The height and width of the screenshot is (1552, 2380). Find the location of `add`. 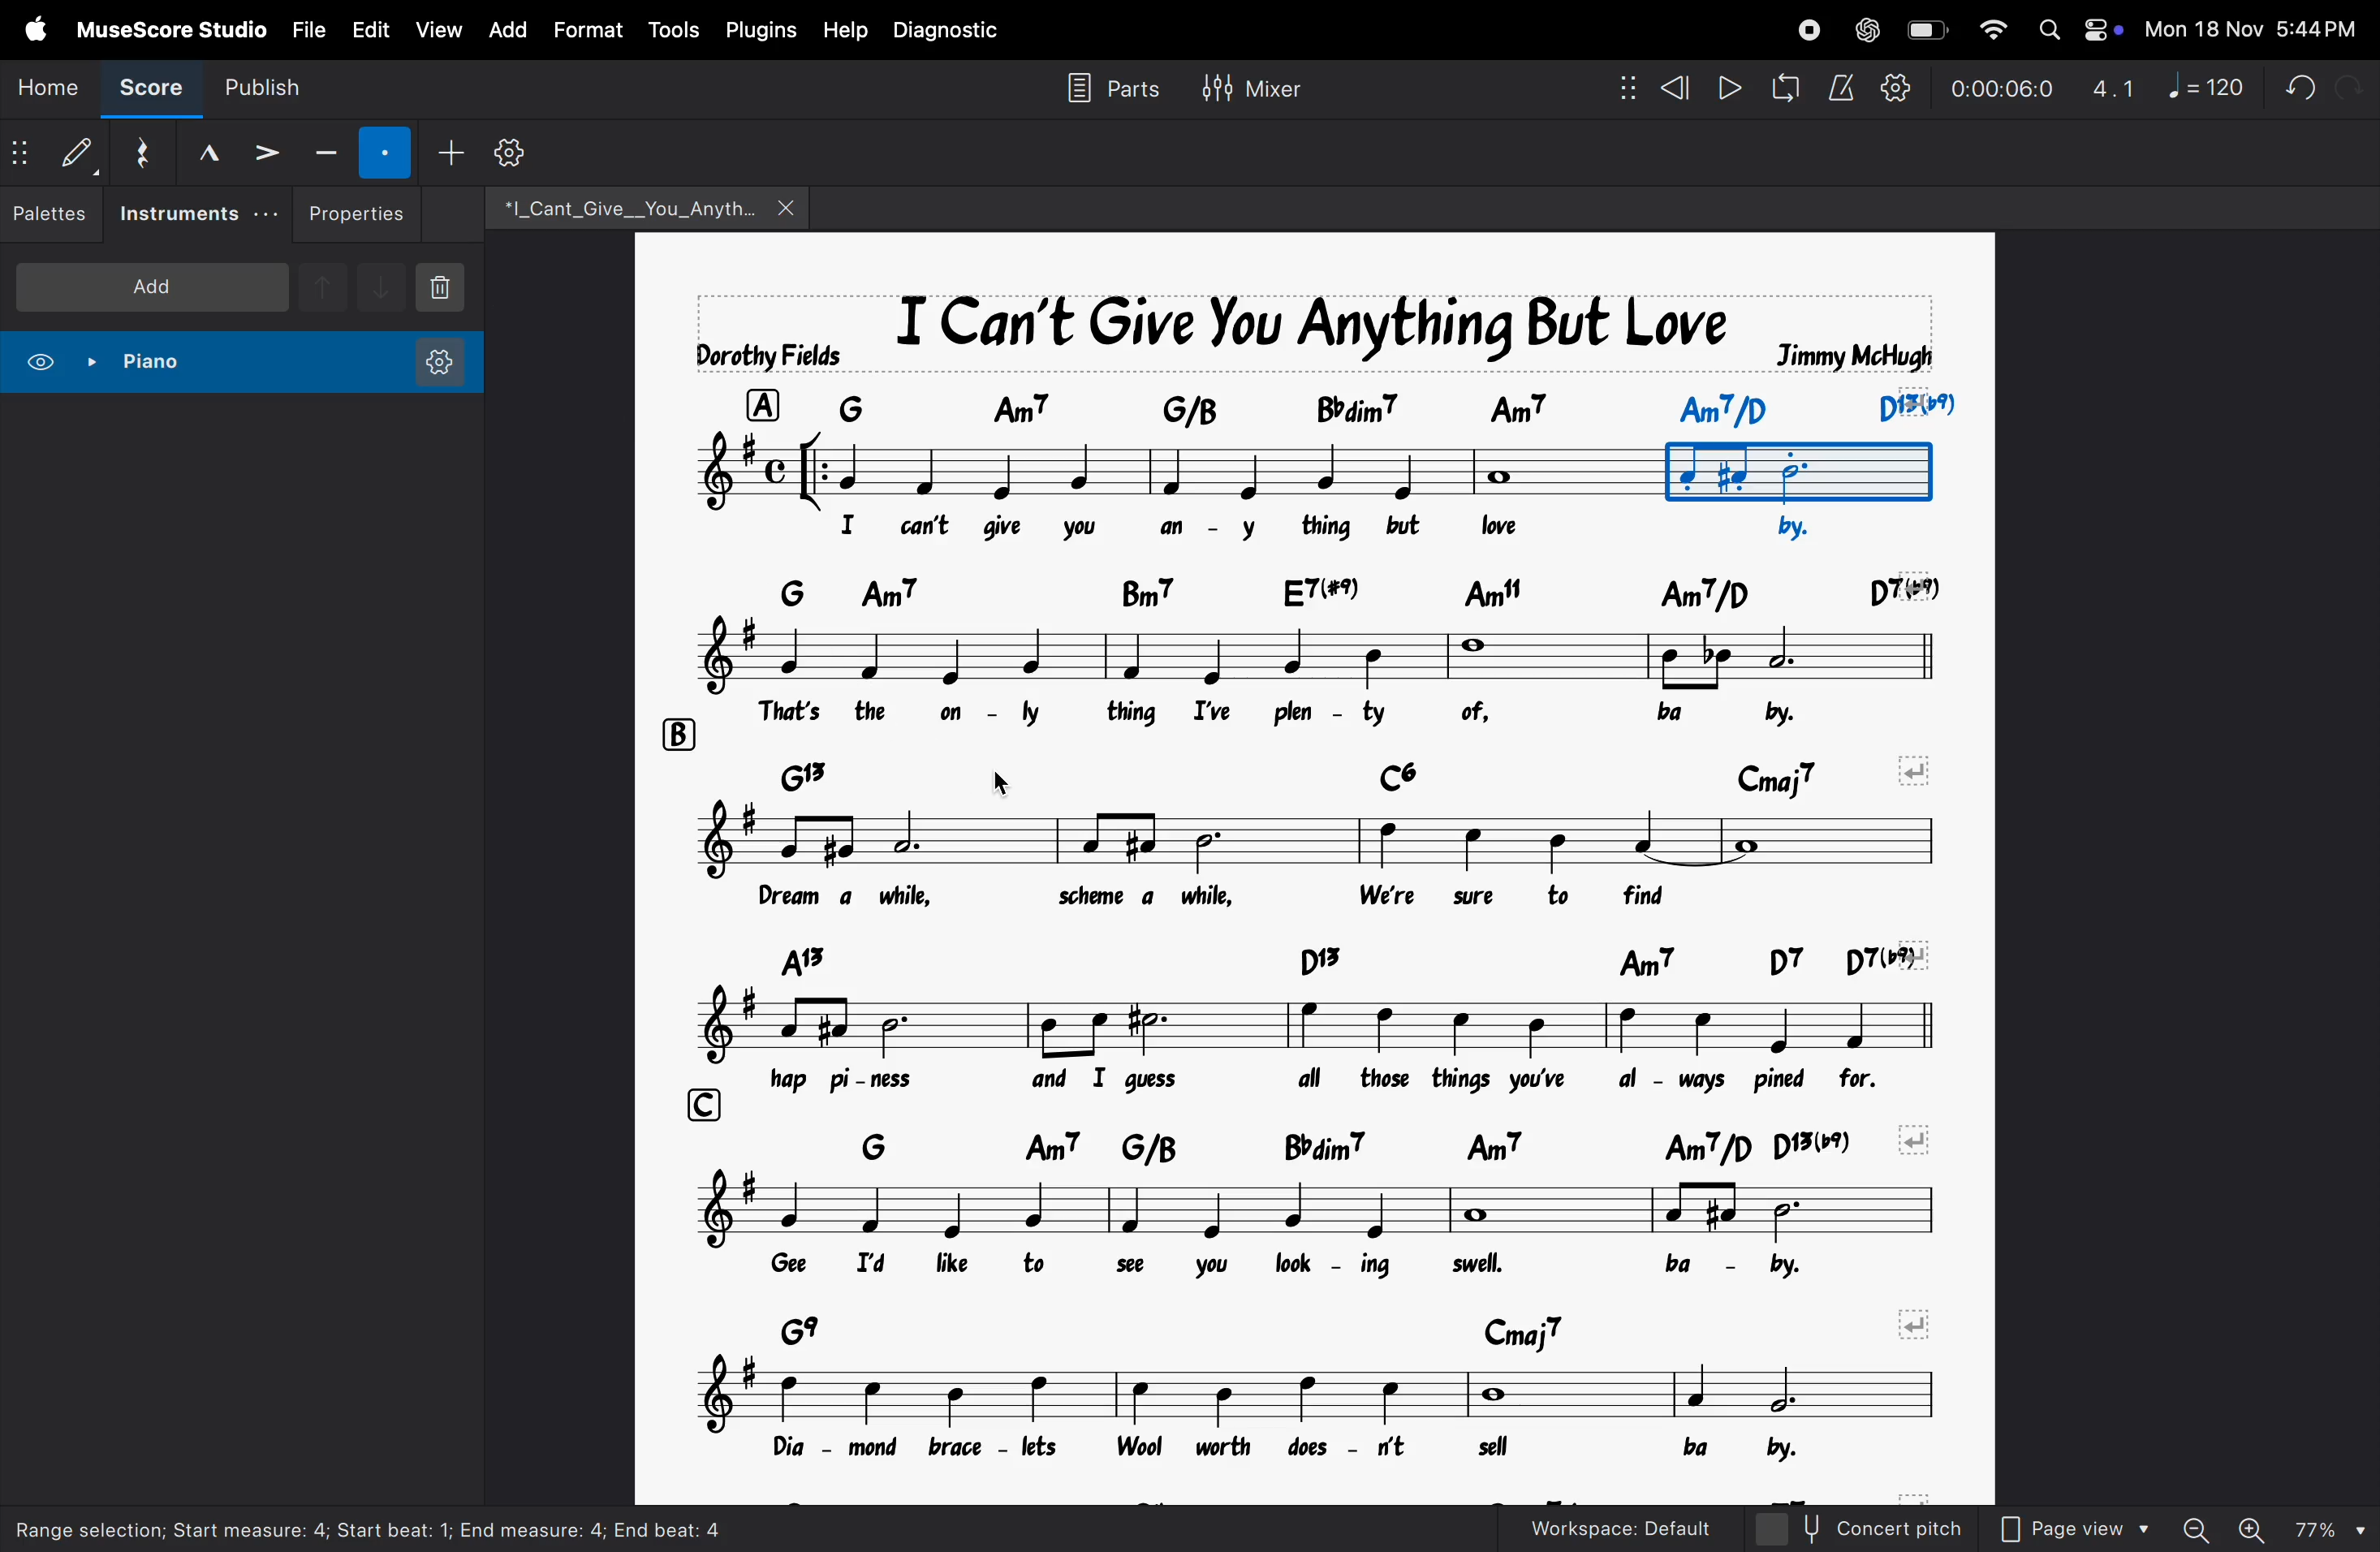

add is located at coordinates (511, 29).